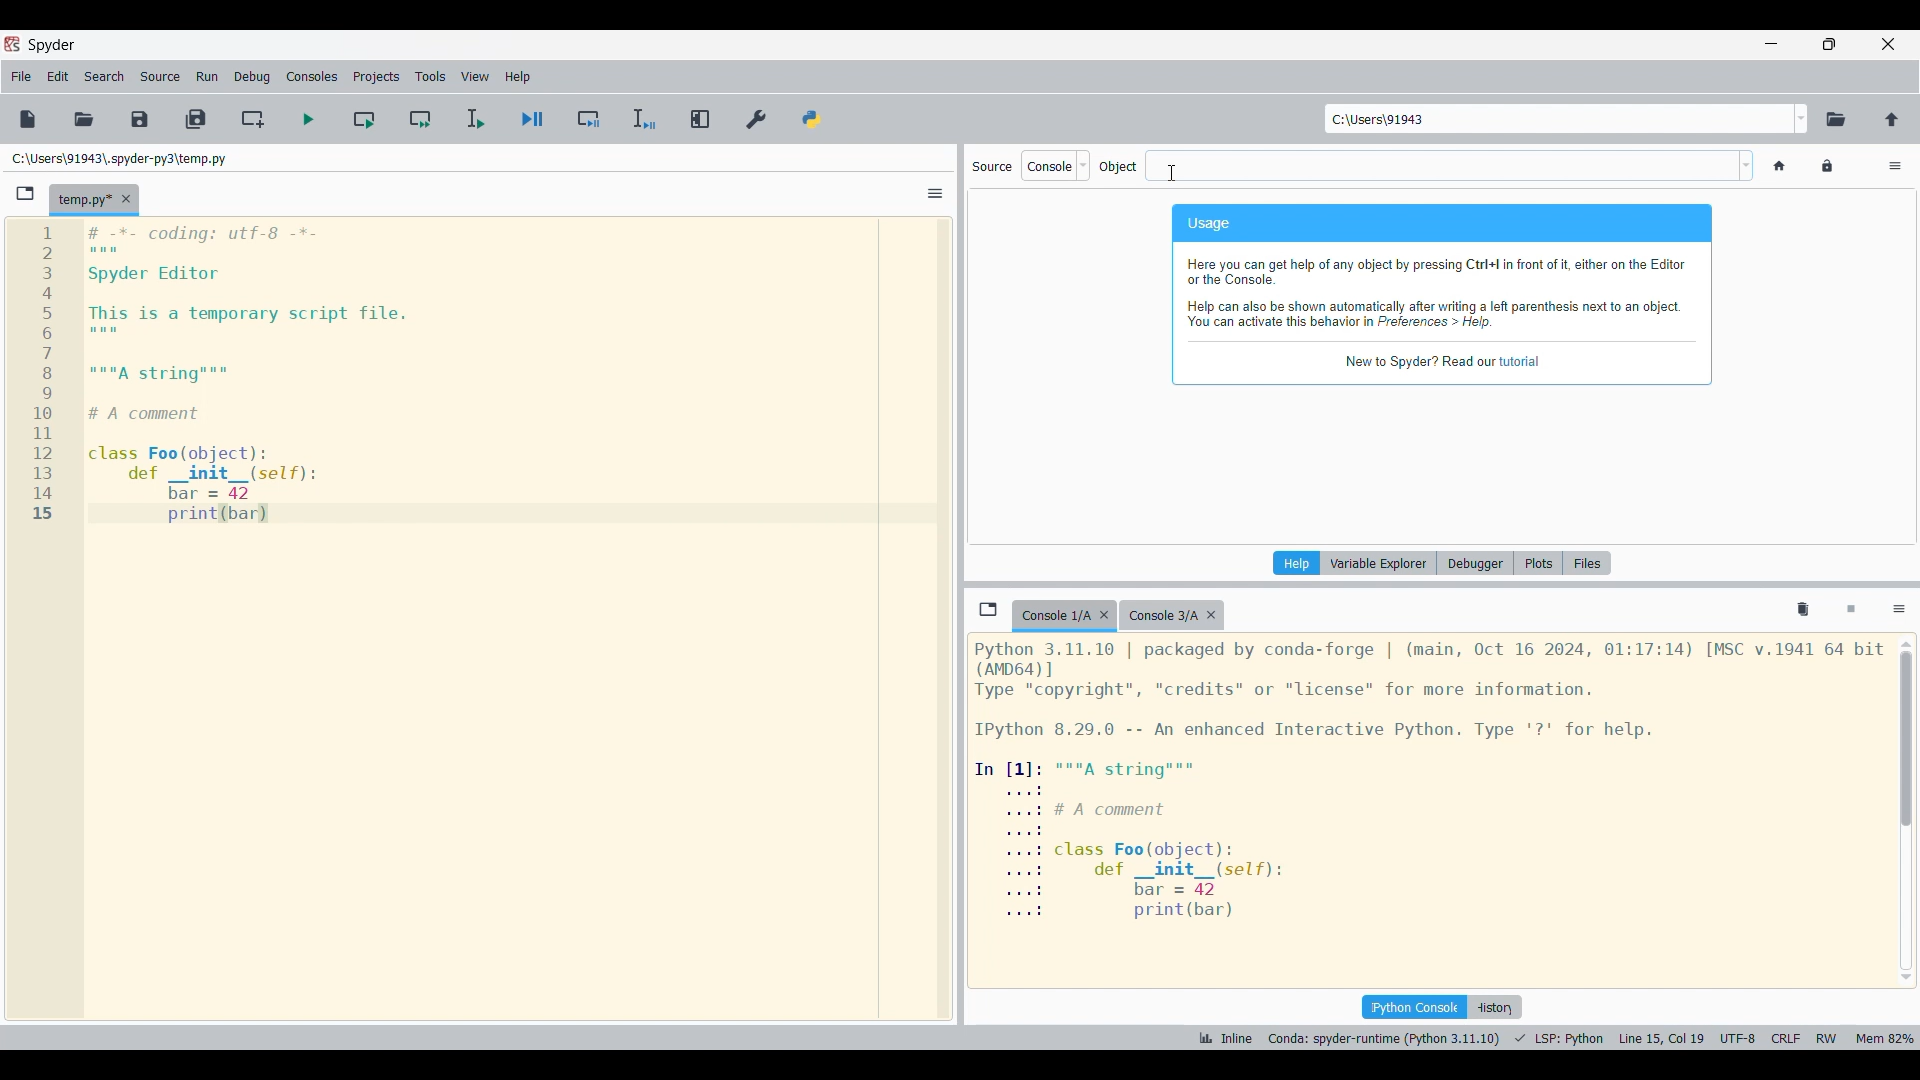  Describe the element at coordinates (252, 120) in the screenshot. I see `Create new cell at current line` at that location.